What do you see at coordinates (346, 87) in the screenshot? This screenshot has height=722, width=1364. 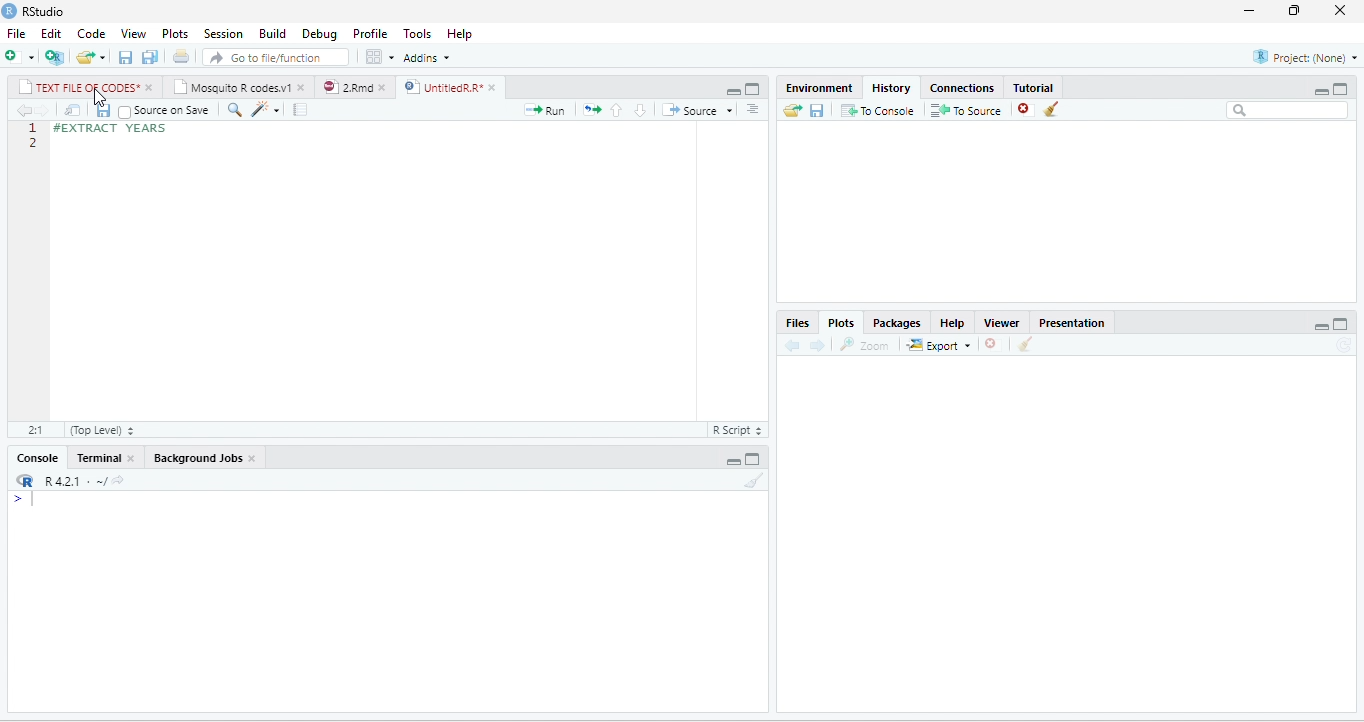 I see `2.Rmd` at bounding box center [346, 87].